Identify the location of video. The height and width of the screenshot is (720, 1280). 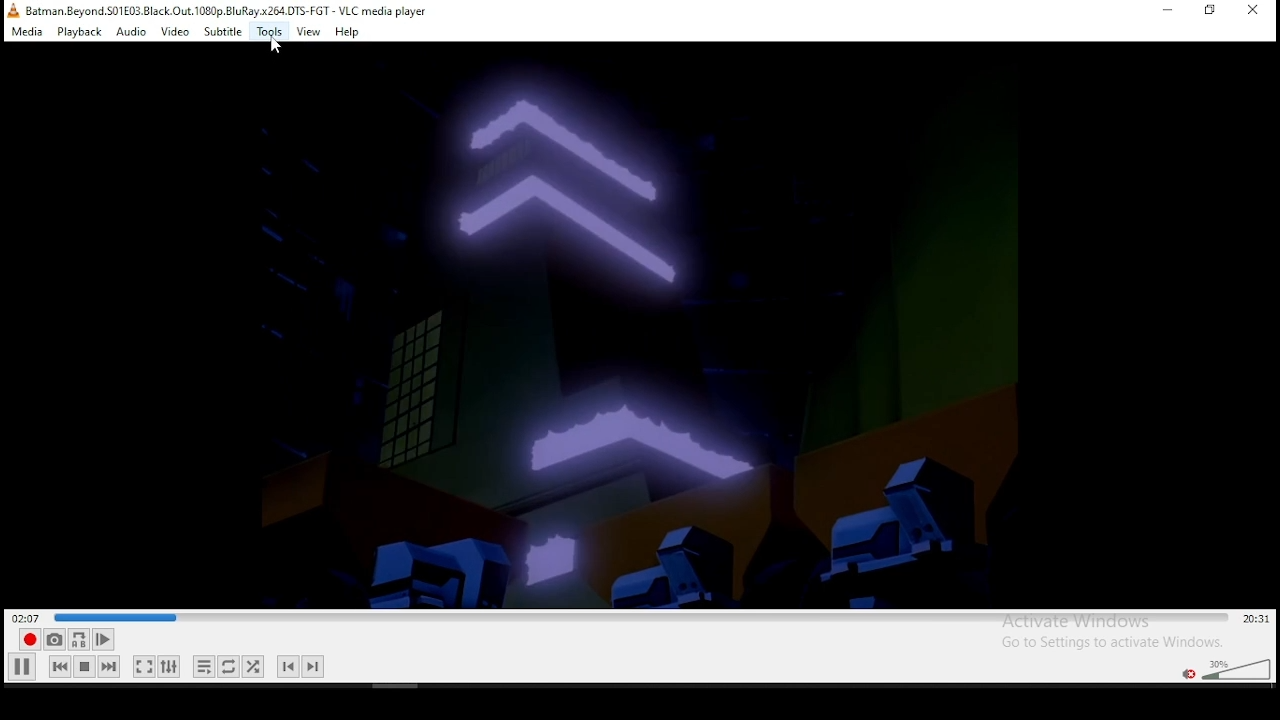
(175, 33).